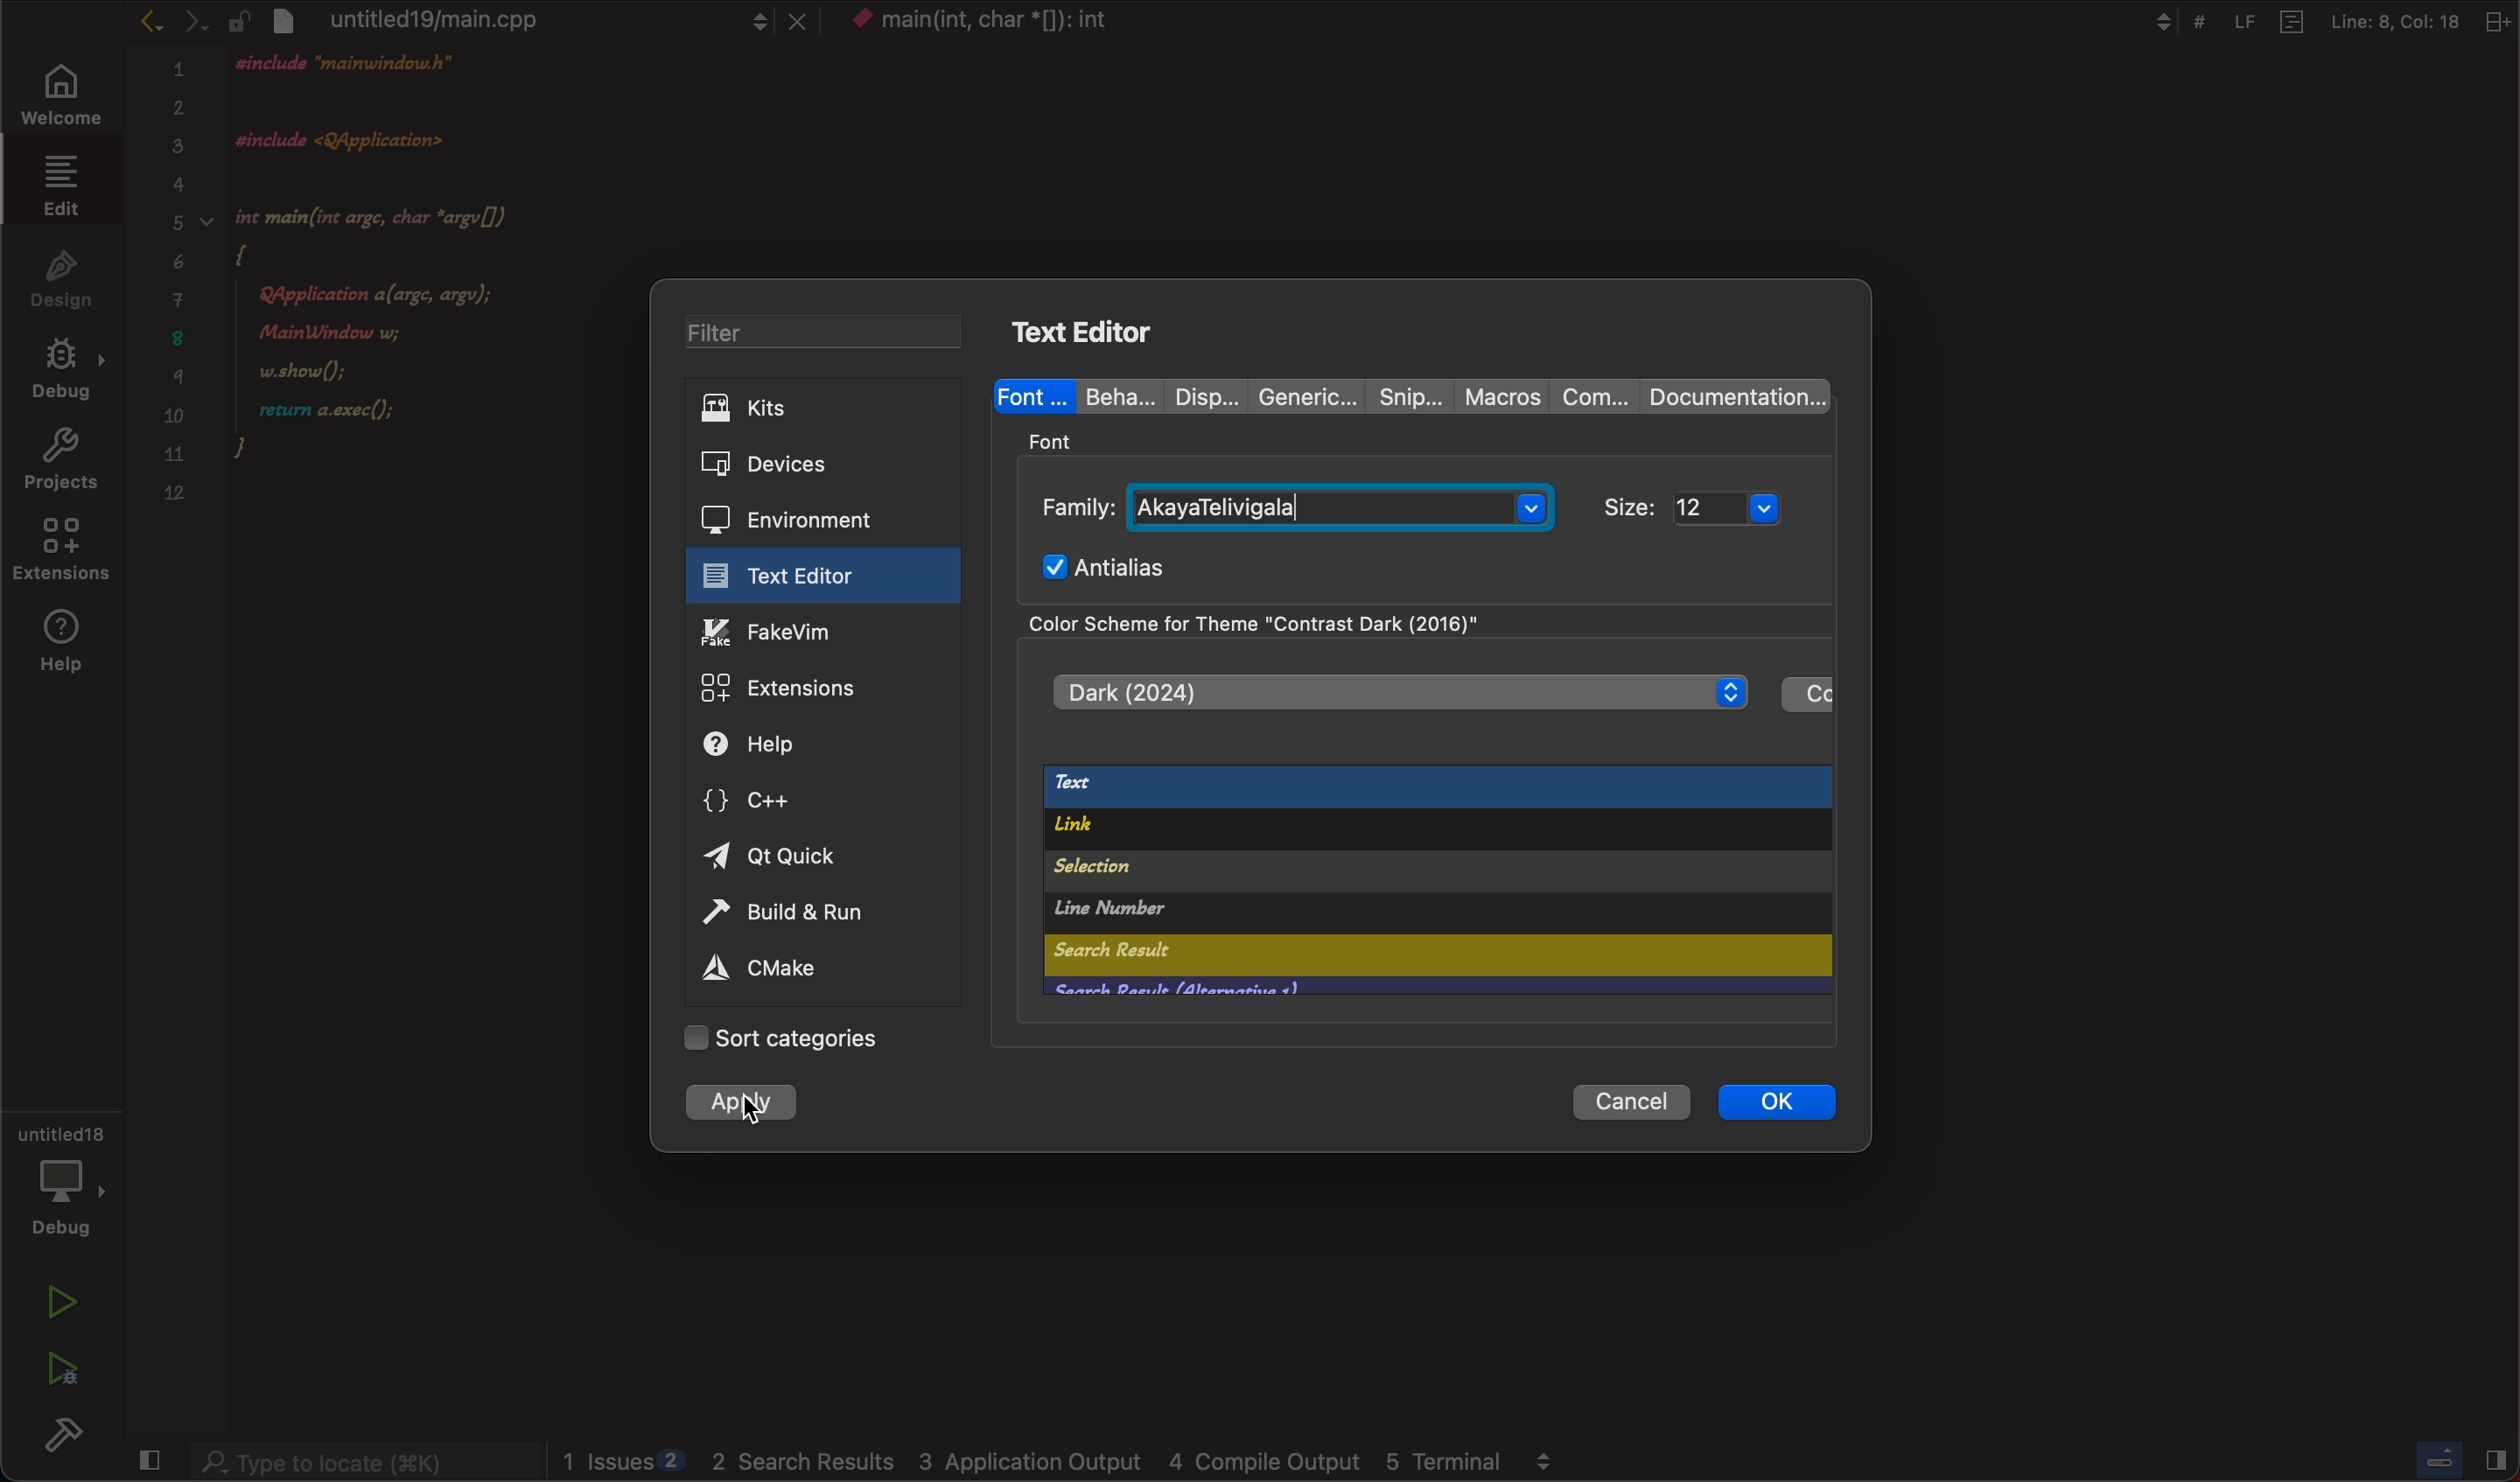 This screenshot has height=1482, width=2520. Describe the element at coordinates (54, 1303) in the screenshot. I see `run` at that location.